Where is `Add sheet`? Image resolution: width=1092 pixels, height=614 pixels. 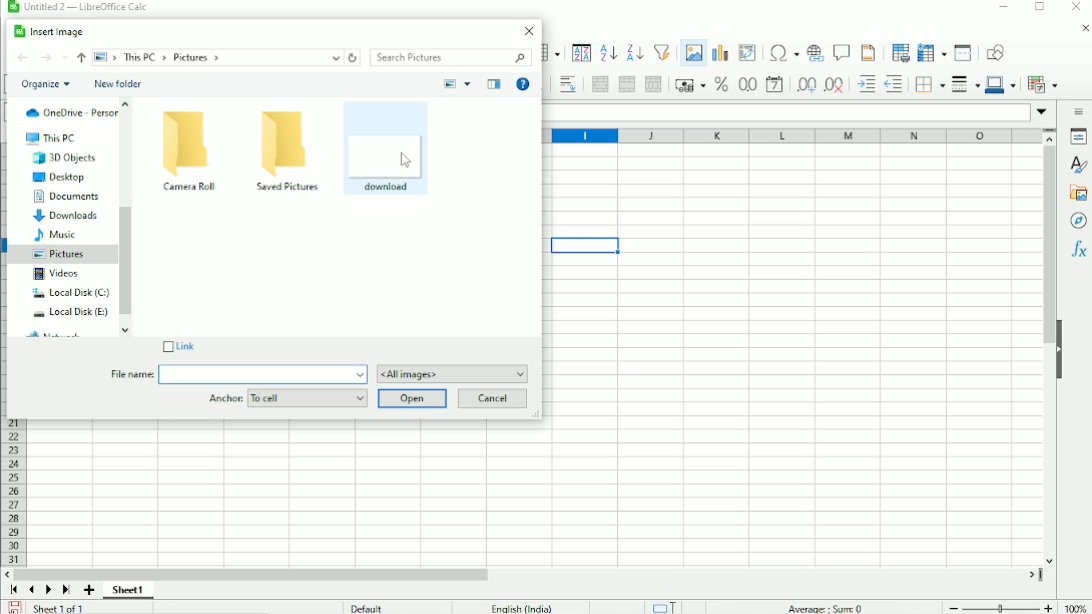
Add sheet is located at coordinates (89, 590).